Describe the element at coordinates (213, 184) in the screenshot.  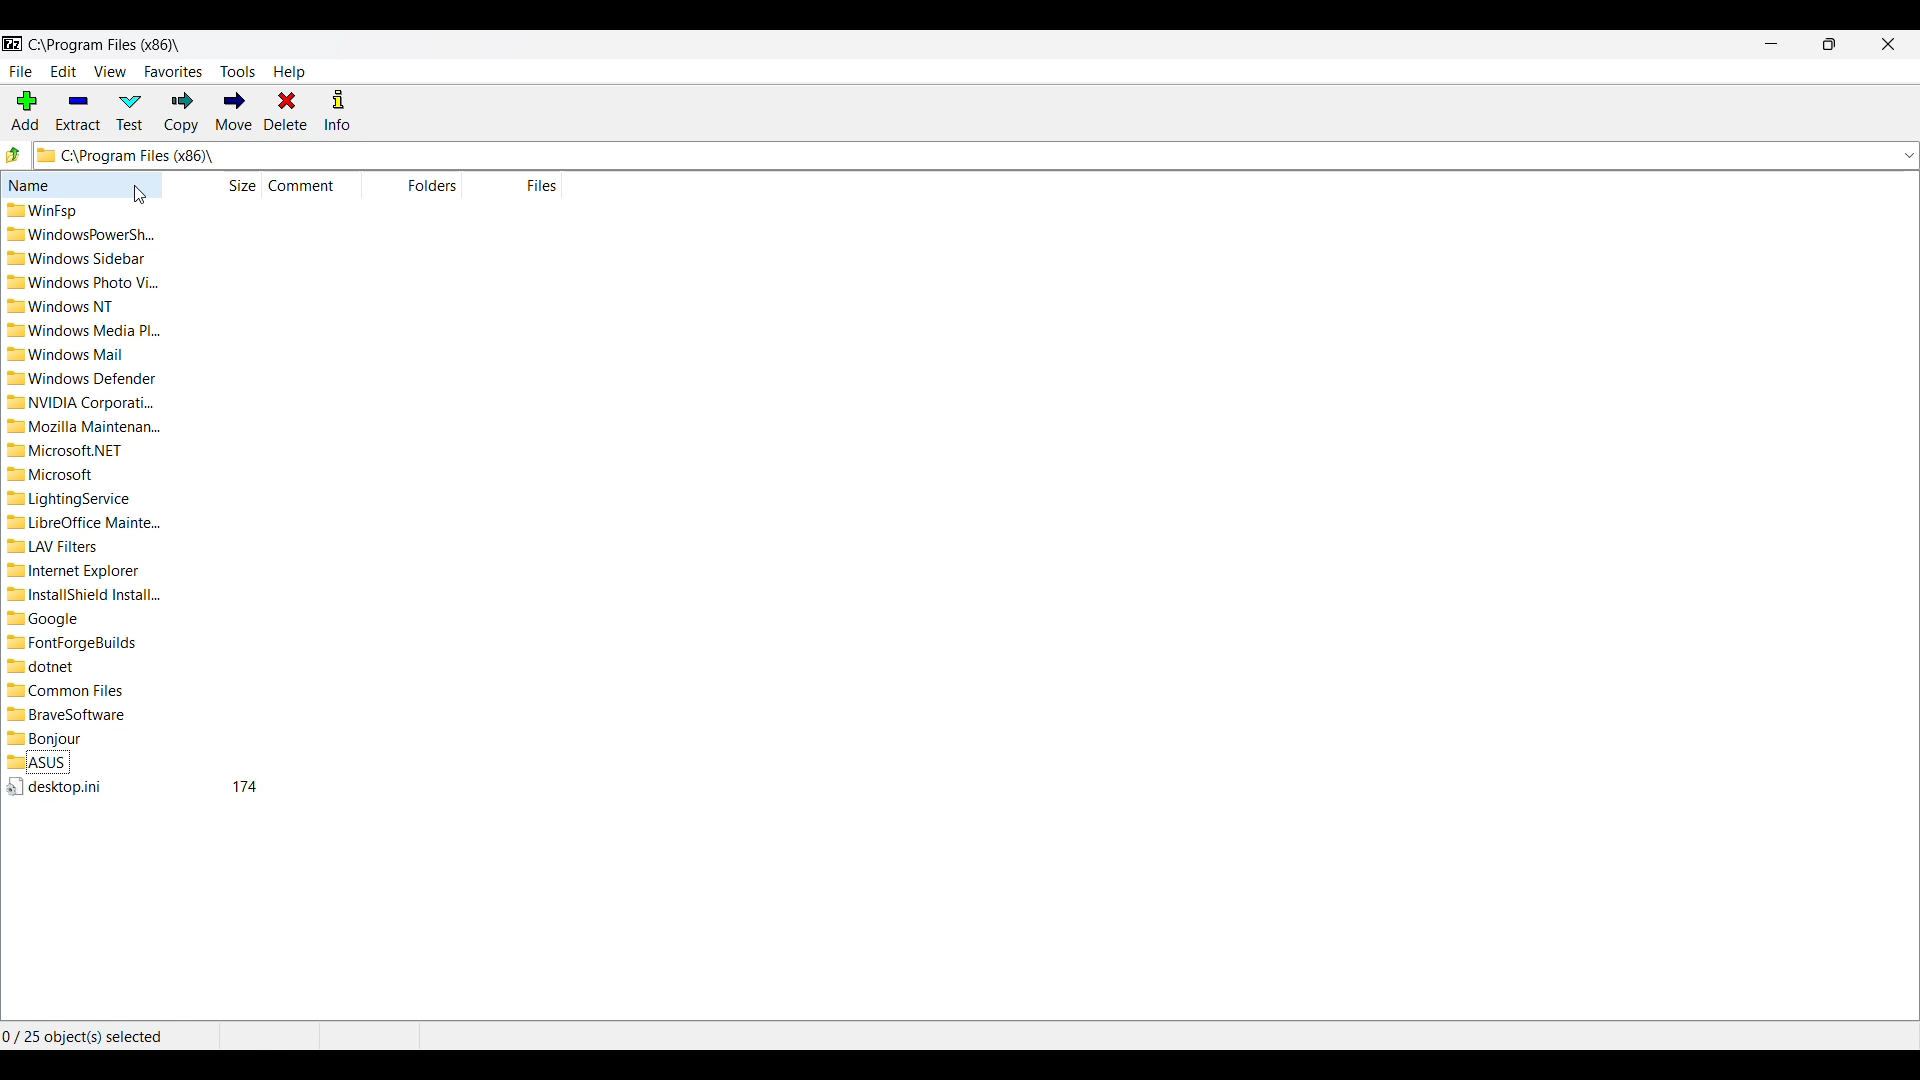
I see `Size column` at that location.